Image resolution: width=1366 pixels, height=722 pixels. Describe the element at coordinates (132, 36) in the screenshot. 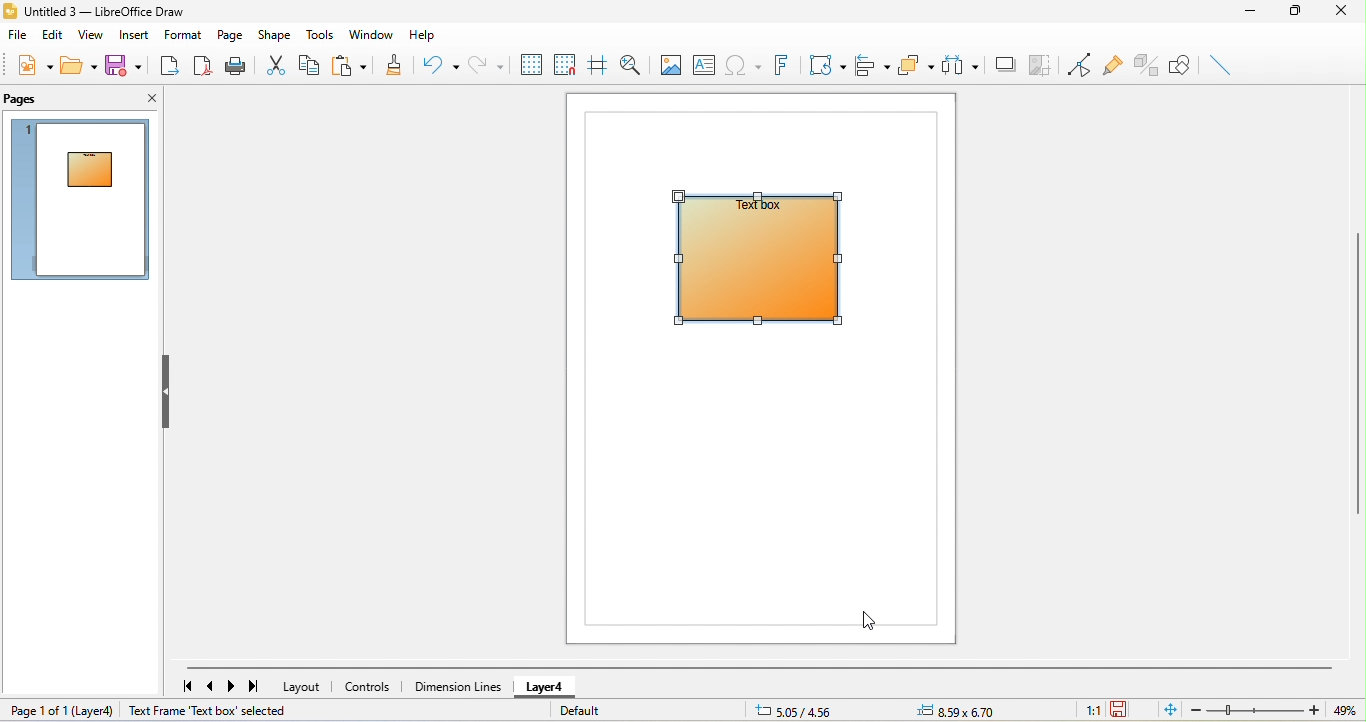

I see `insert` at that location.